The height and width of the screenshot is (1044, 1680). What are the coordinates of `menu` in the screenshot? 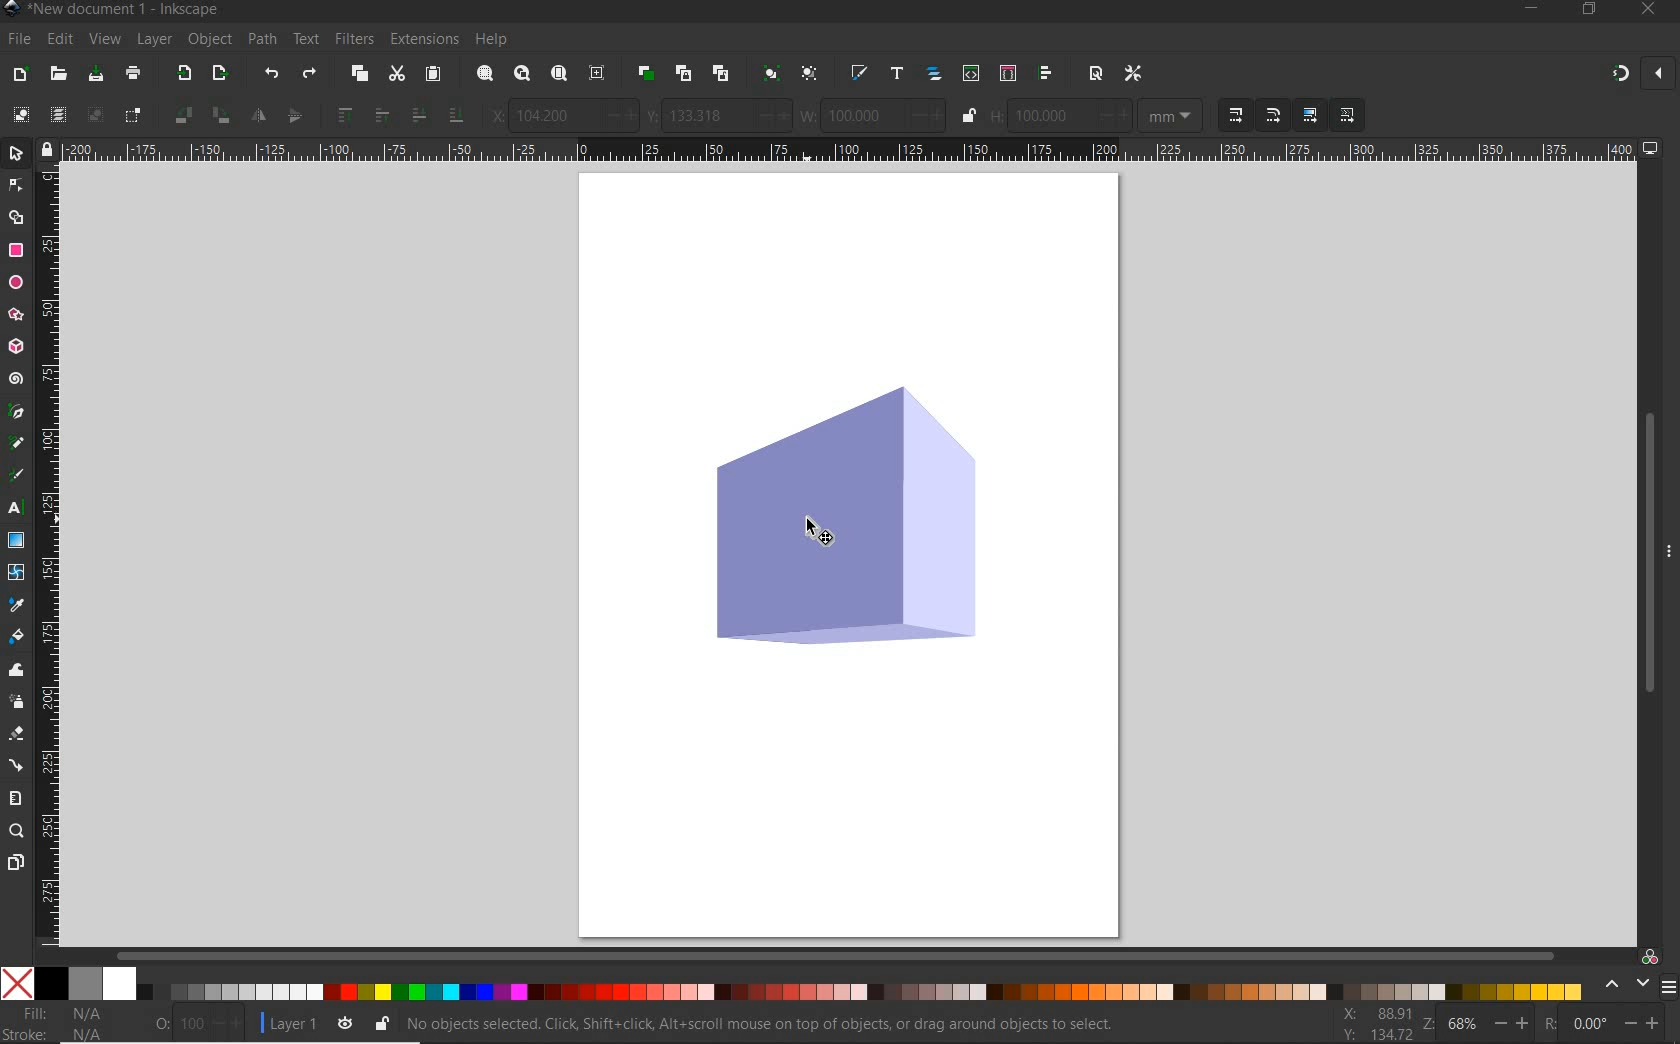 It's located at (1669, 986).